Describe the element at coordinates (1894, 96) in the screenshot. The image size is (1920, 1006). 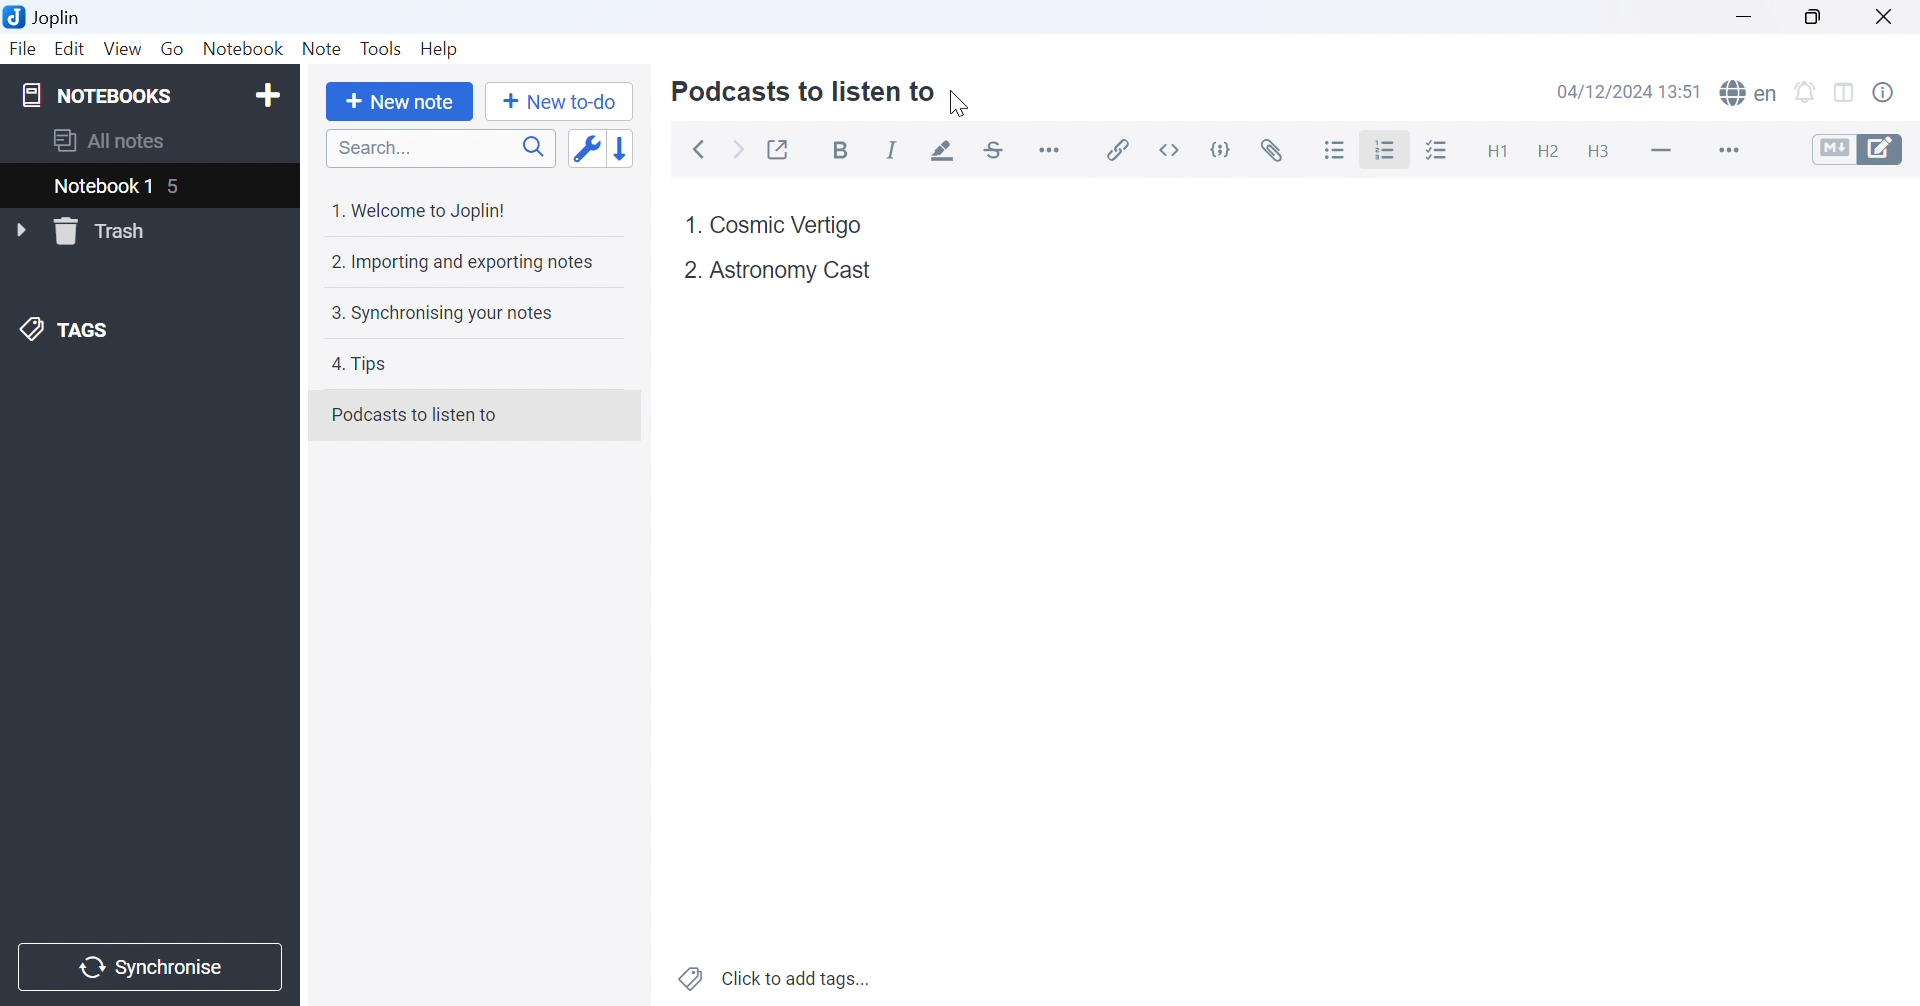
I see `Note properties` at that location.